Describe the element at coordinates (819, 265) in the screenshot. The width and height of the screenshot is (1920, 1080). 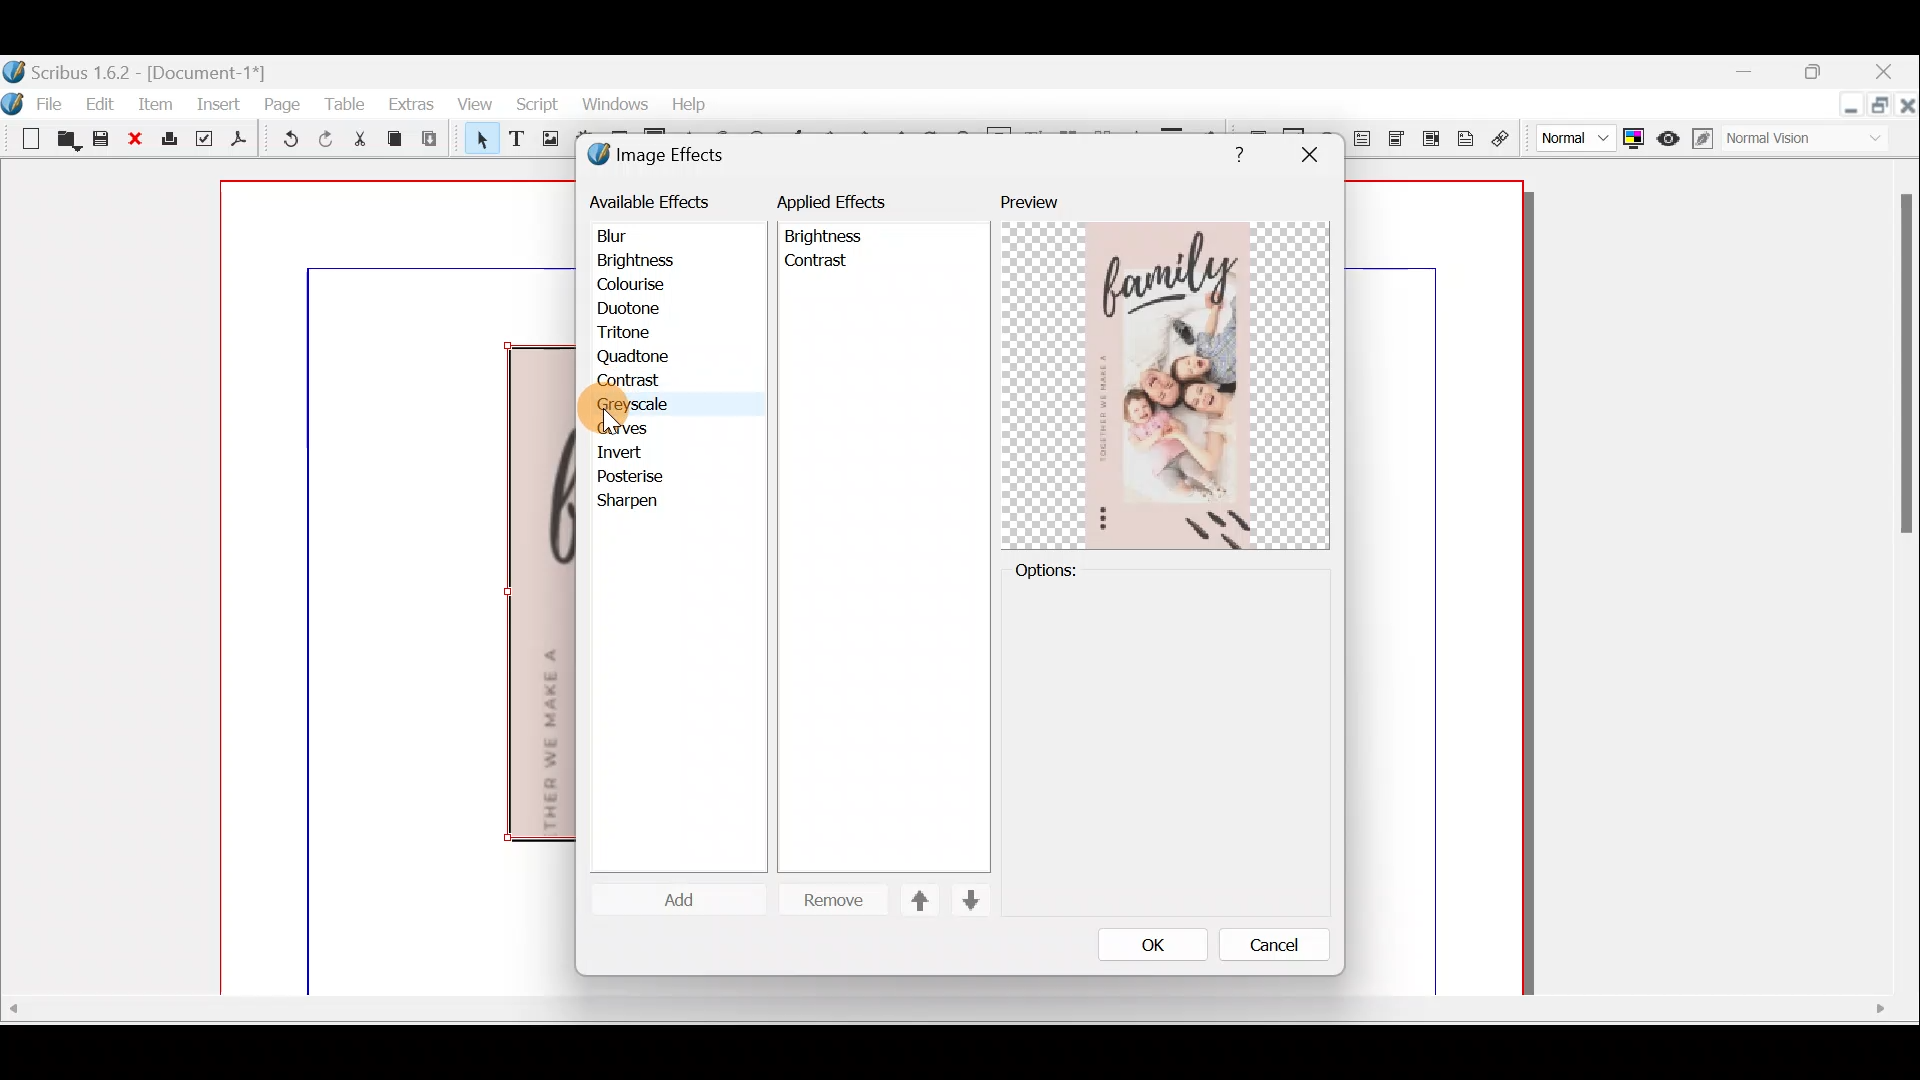
I see `contrast` at that location.